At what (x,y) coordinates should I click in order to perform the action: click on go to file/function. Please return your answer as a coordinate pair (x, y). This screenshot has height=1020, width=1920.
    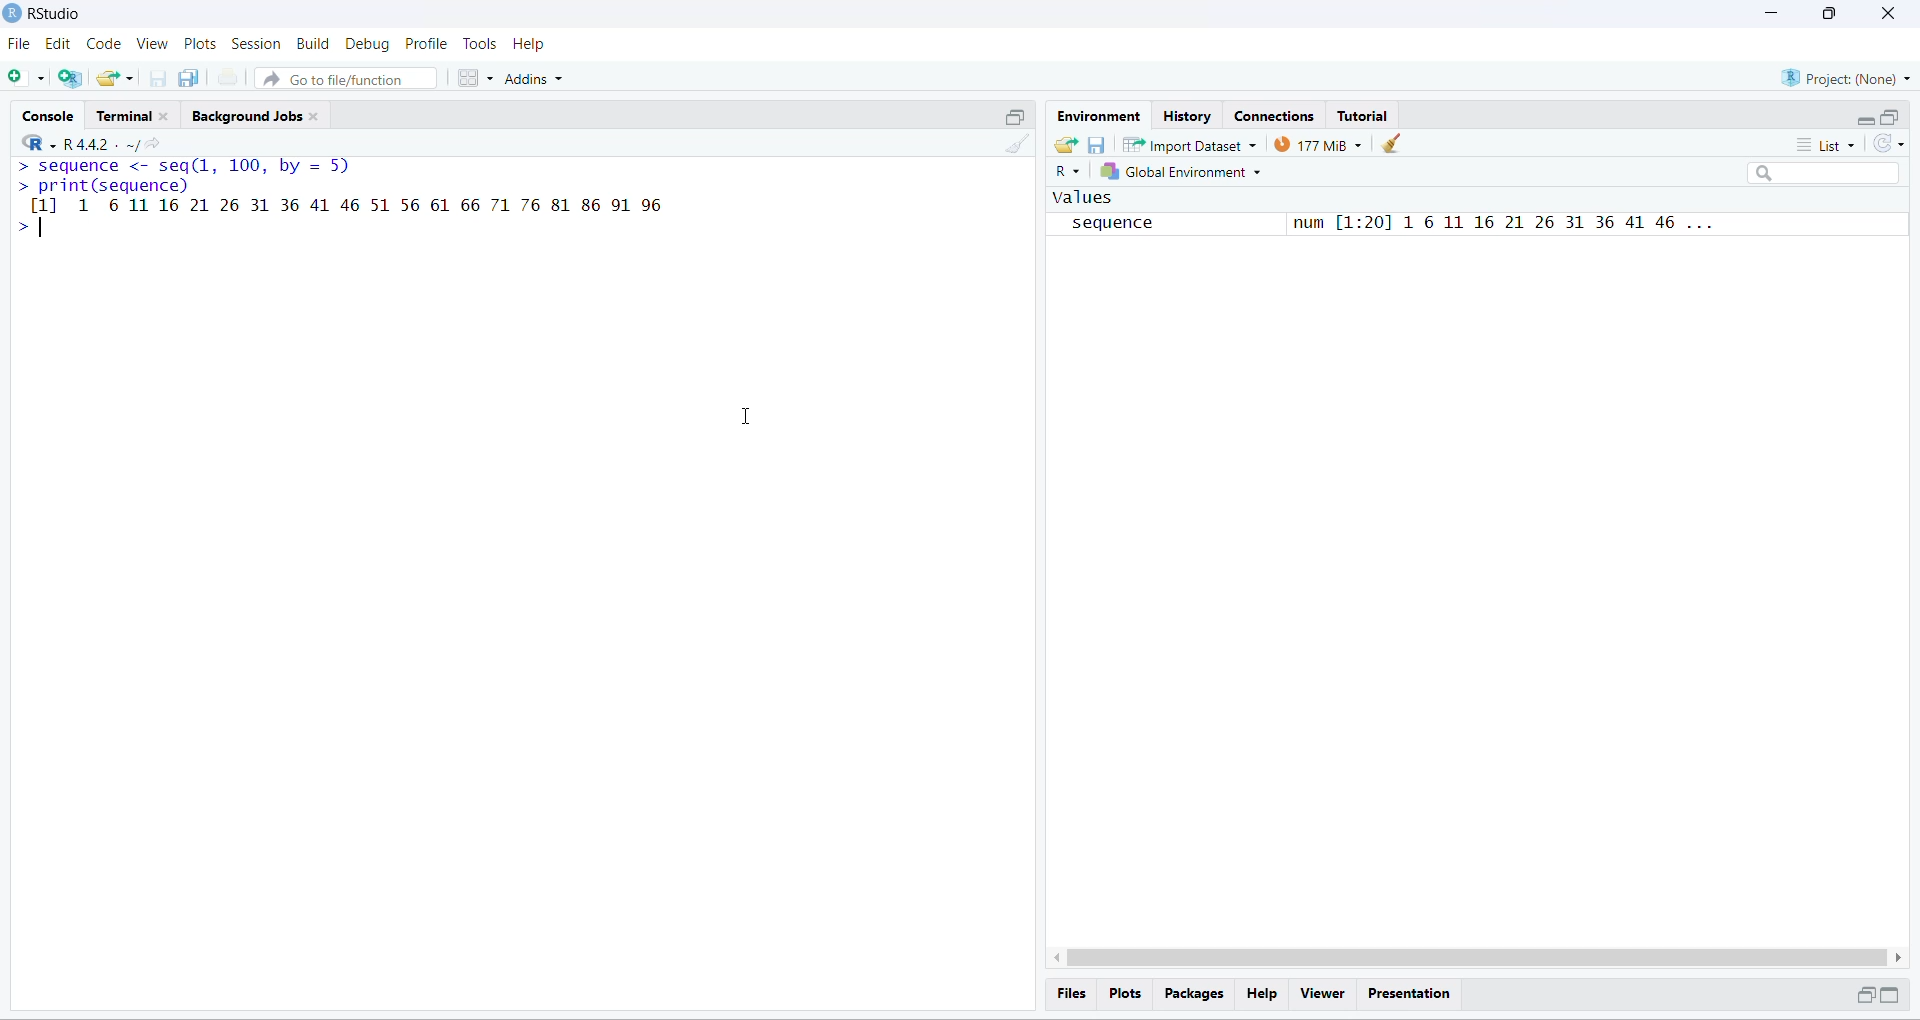
    Looking at the image, I should click on (345, 78).